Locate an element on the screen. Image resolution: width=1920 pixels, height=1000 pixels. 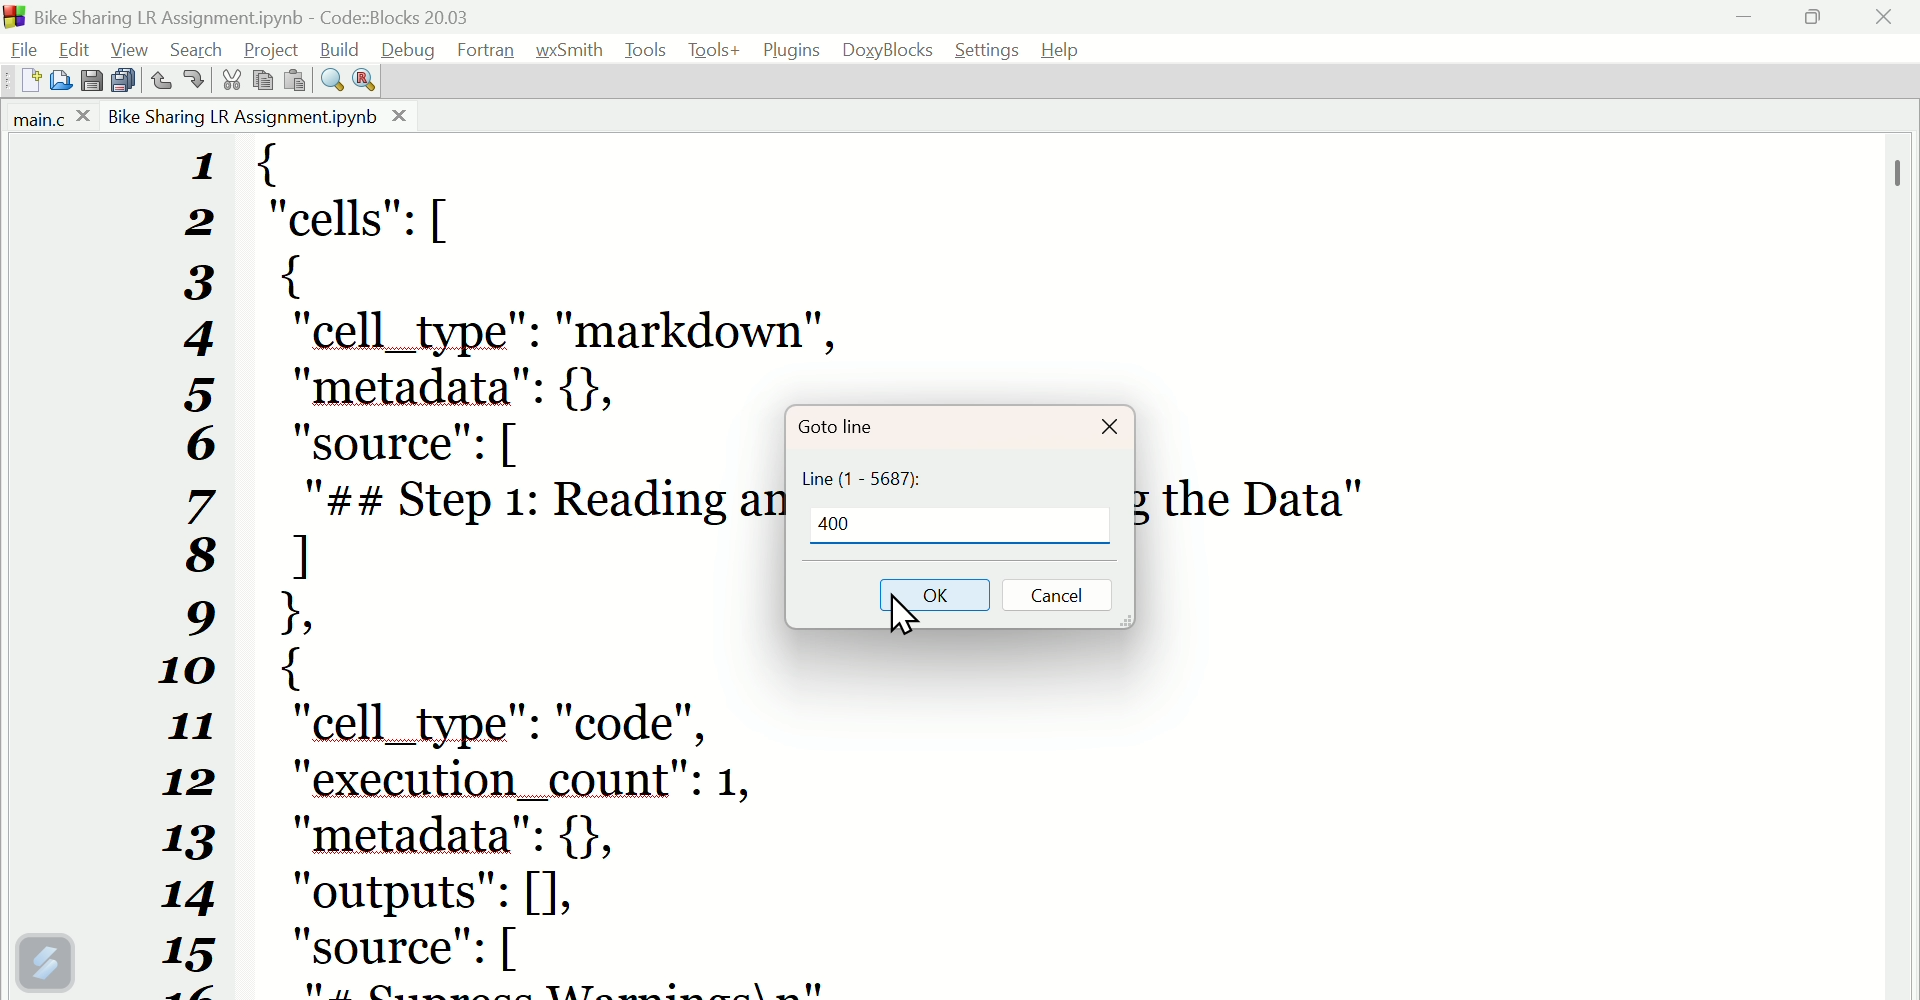
Version control is located at coordinates (45, 962).